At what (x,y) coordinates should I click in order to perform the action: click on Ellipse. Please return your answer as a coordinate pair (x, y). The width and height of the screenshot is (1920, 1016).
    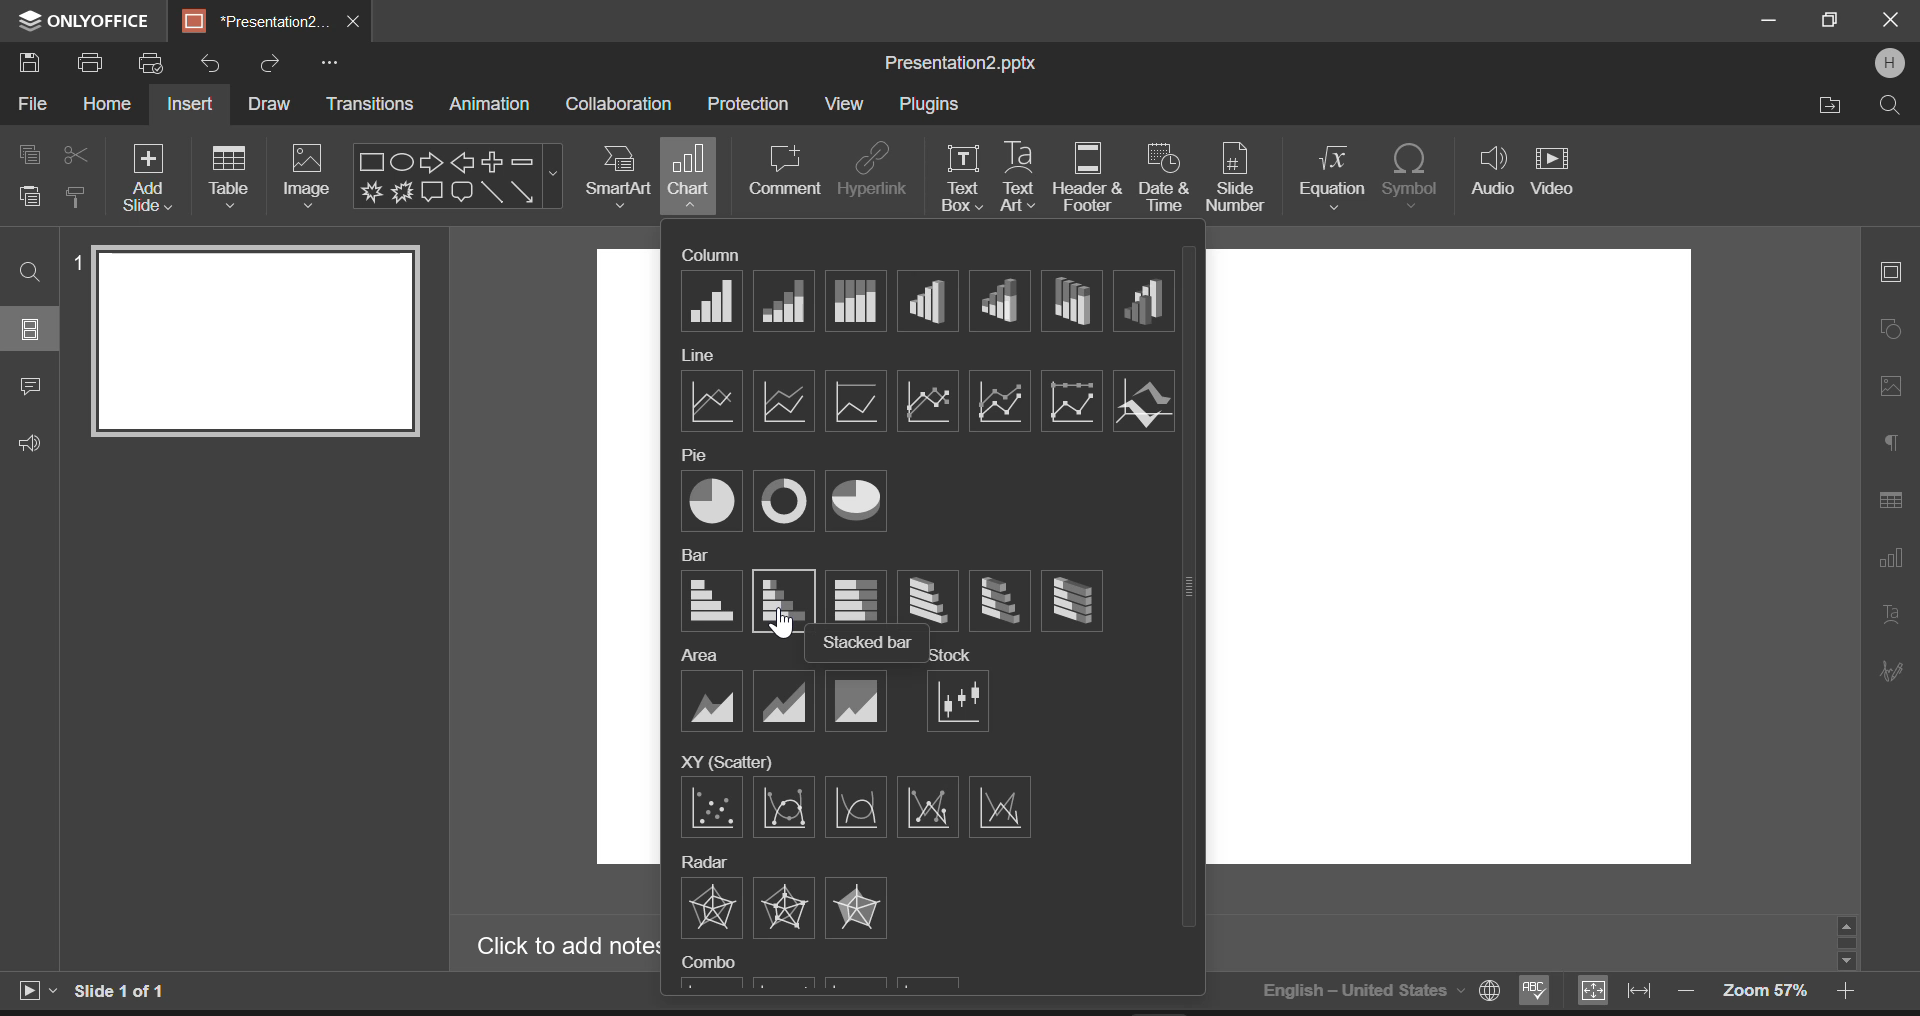
    Looking at the image, I should click on (401, 161).